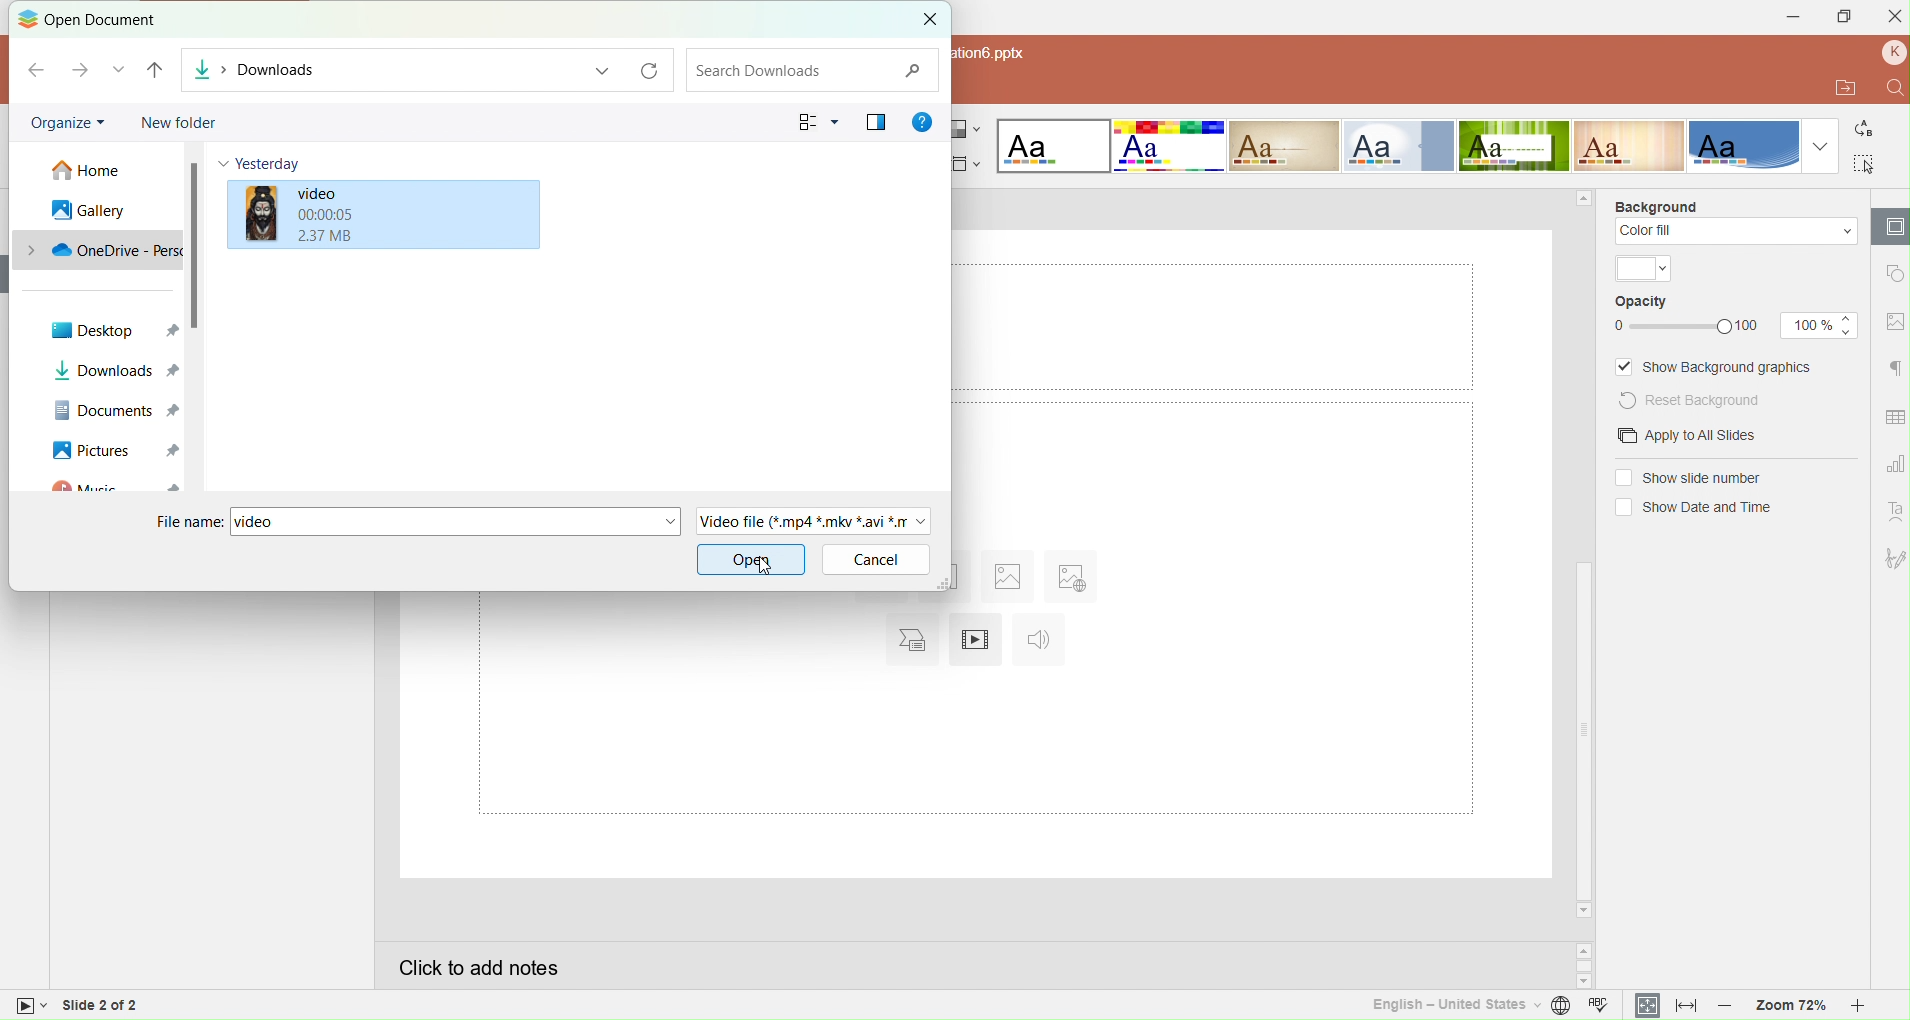  What do you see at coordinates (815, 71) in the screenshot?
I see `Search downloads` at bounding box center [815, 71].